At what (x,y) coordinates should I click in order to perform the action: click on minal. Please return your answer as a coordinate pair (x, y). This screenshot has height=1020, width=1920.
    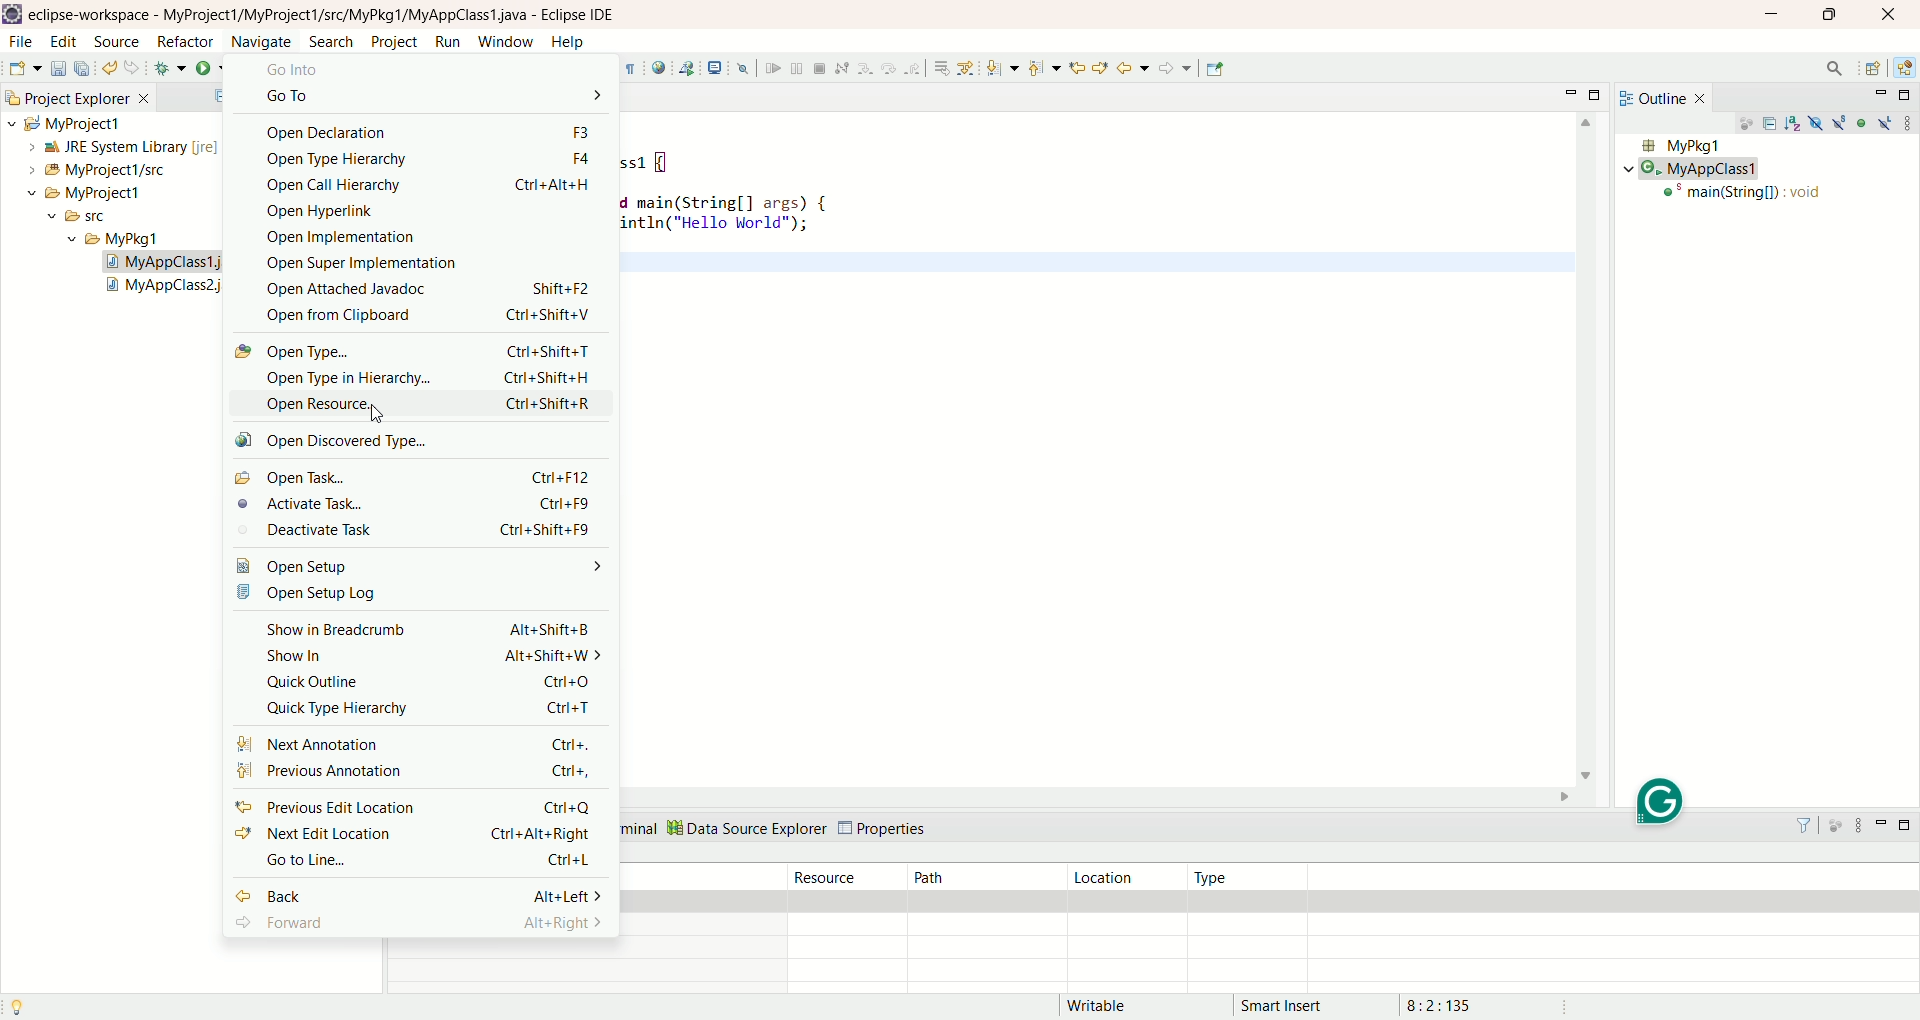
    Looking at the image, I should click on (640, 830).